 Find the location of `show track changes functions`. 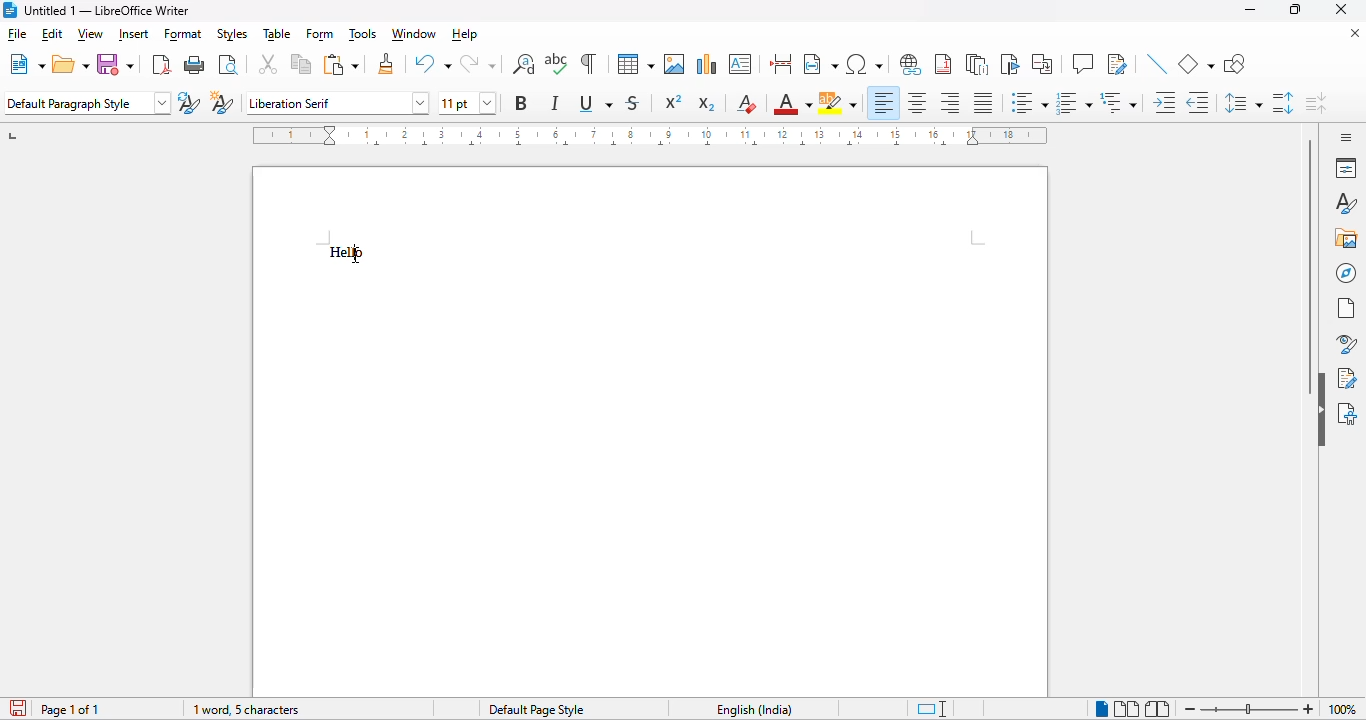

show track changes functions is located at coordinates (1118, 64).